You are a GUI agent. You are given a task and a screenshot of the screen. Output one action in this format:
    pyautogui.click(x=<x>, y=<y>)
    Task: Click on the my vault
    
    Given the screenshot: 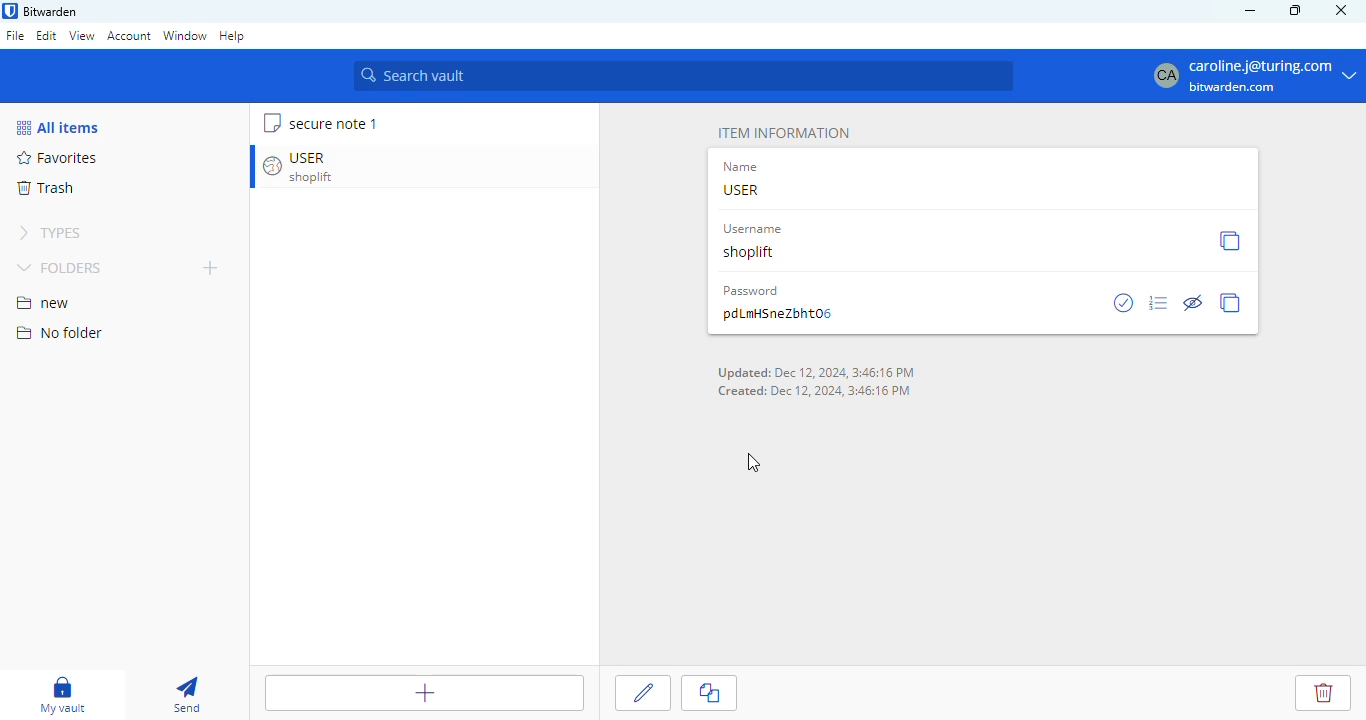 What is the action you would take?
    pyautogui.click(x=63, y=695)
    